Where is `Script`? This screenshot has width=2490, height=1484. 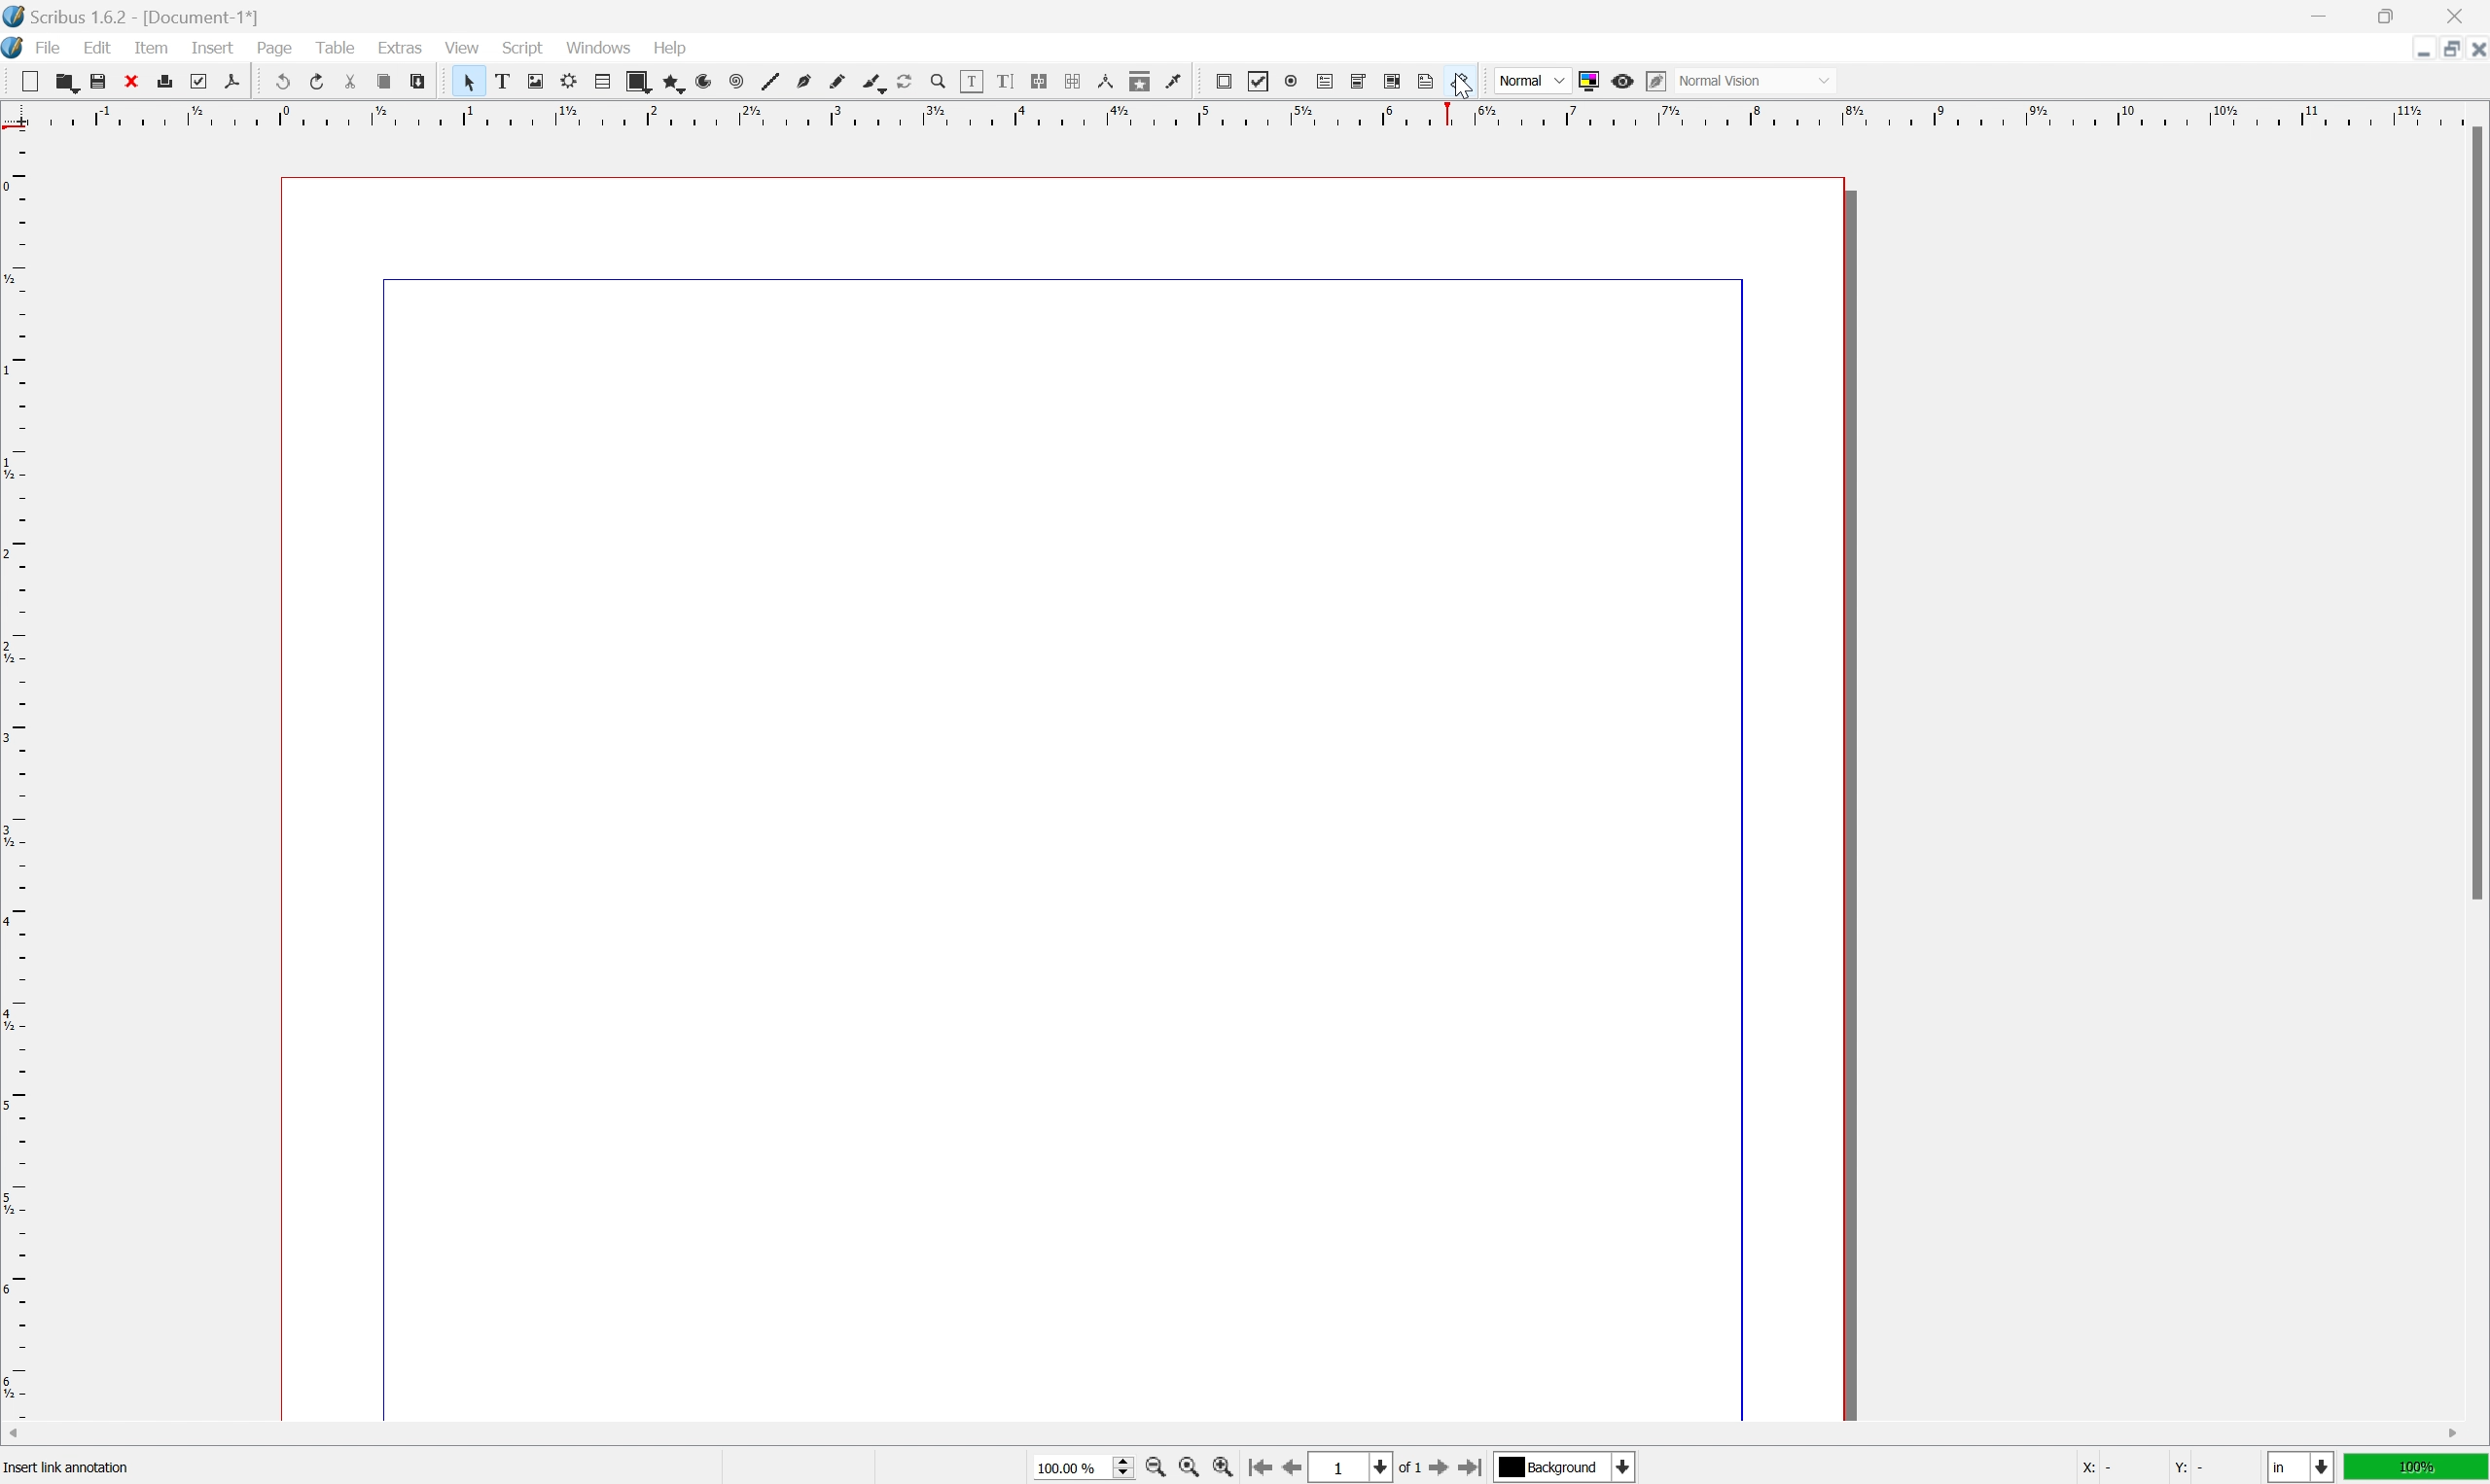 Script is located at coordinates (524, 46).